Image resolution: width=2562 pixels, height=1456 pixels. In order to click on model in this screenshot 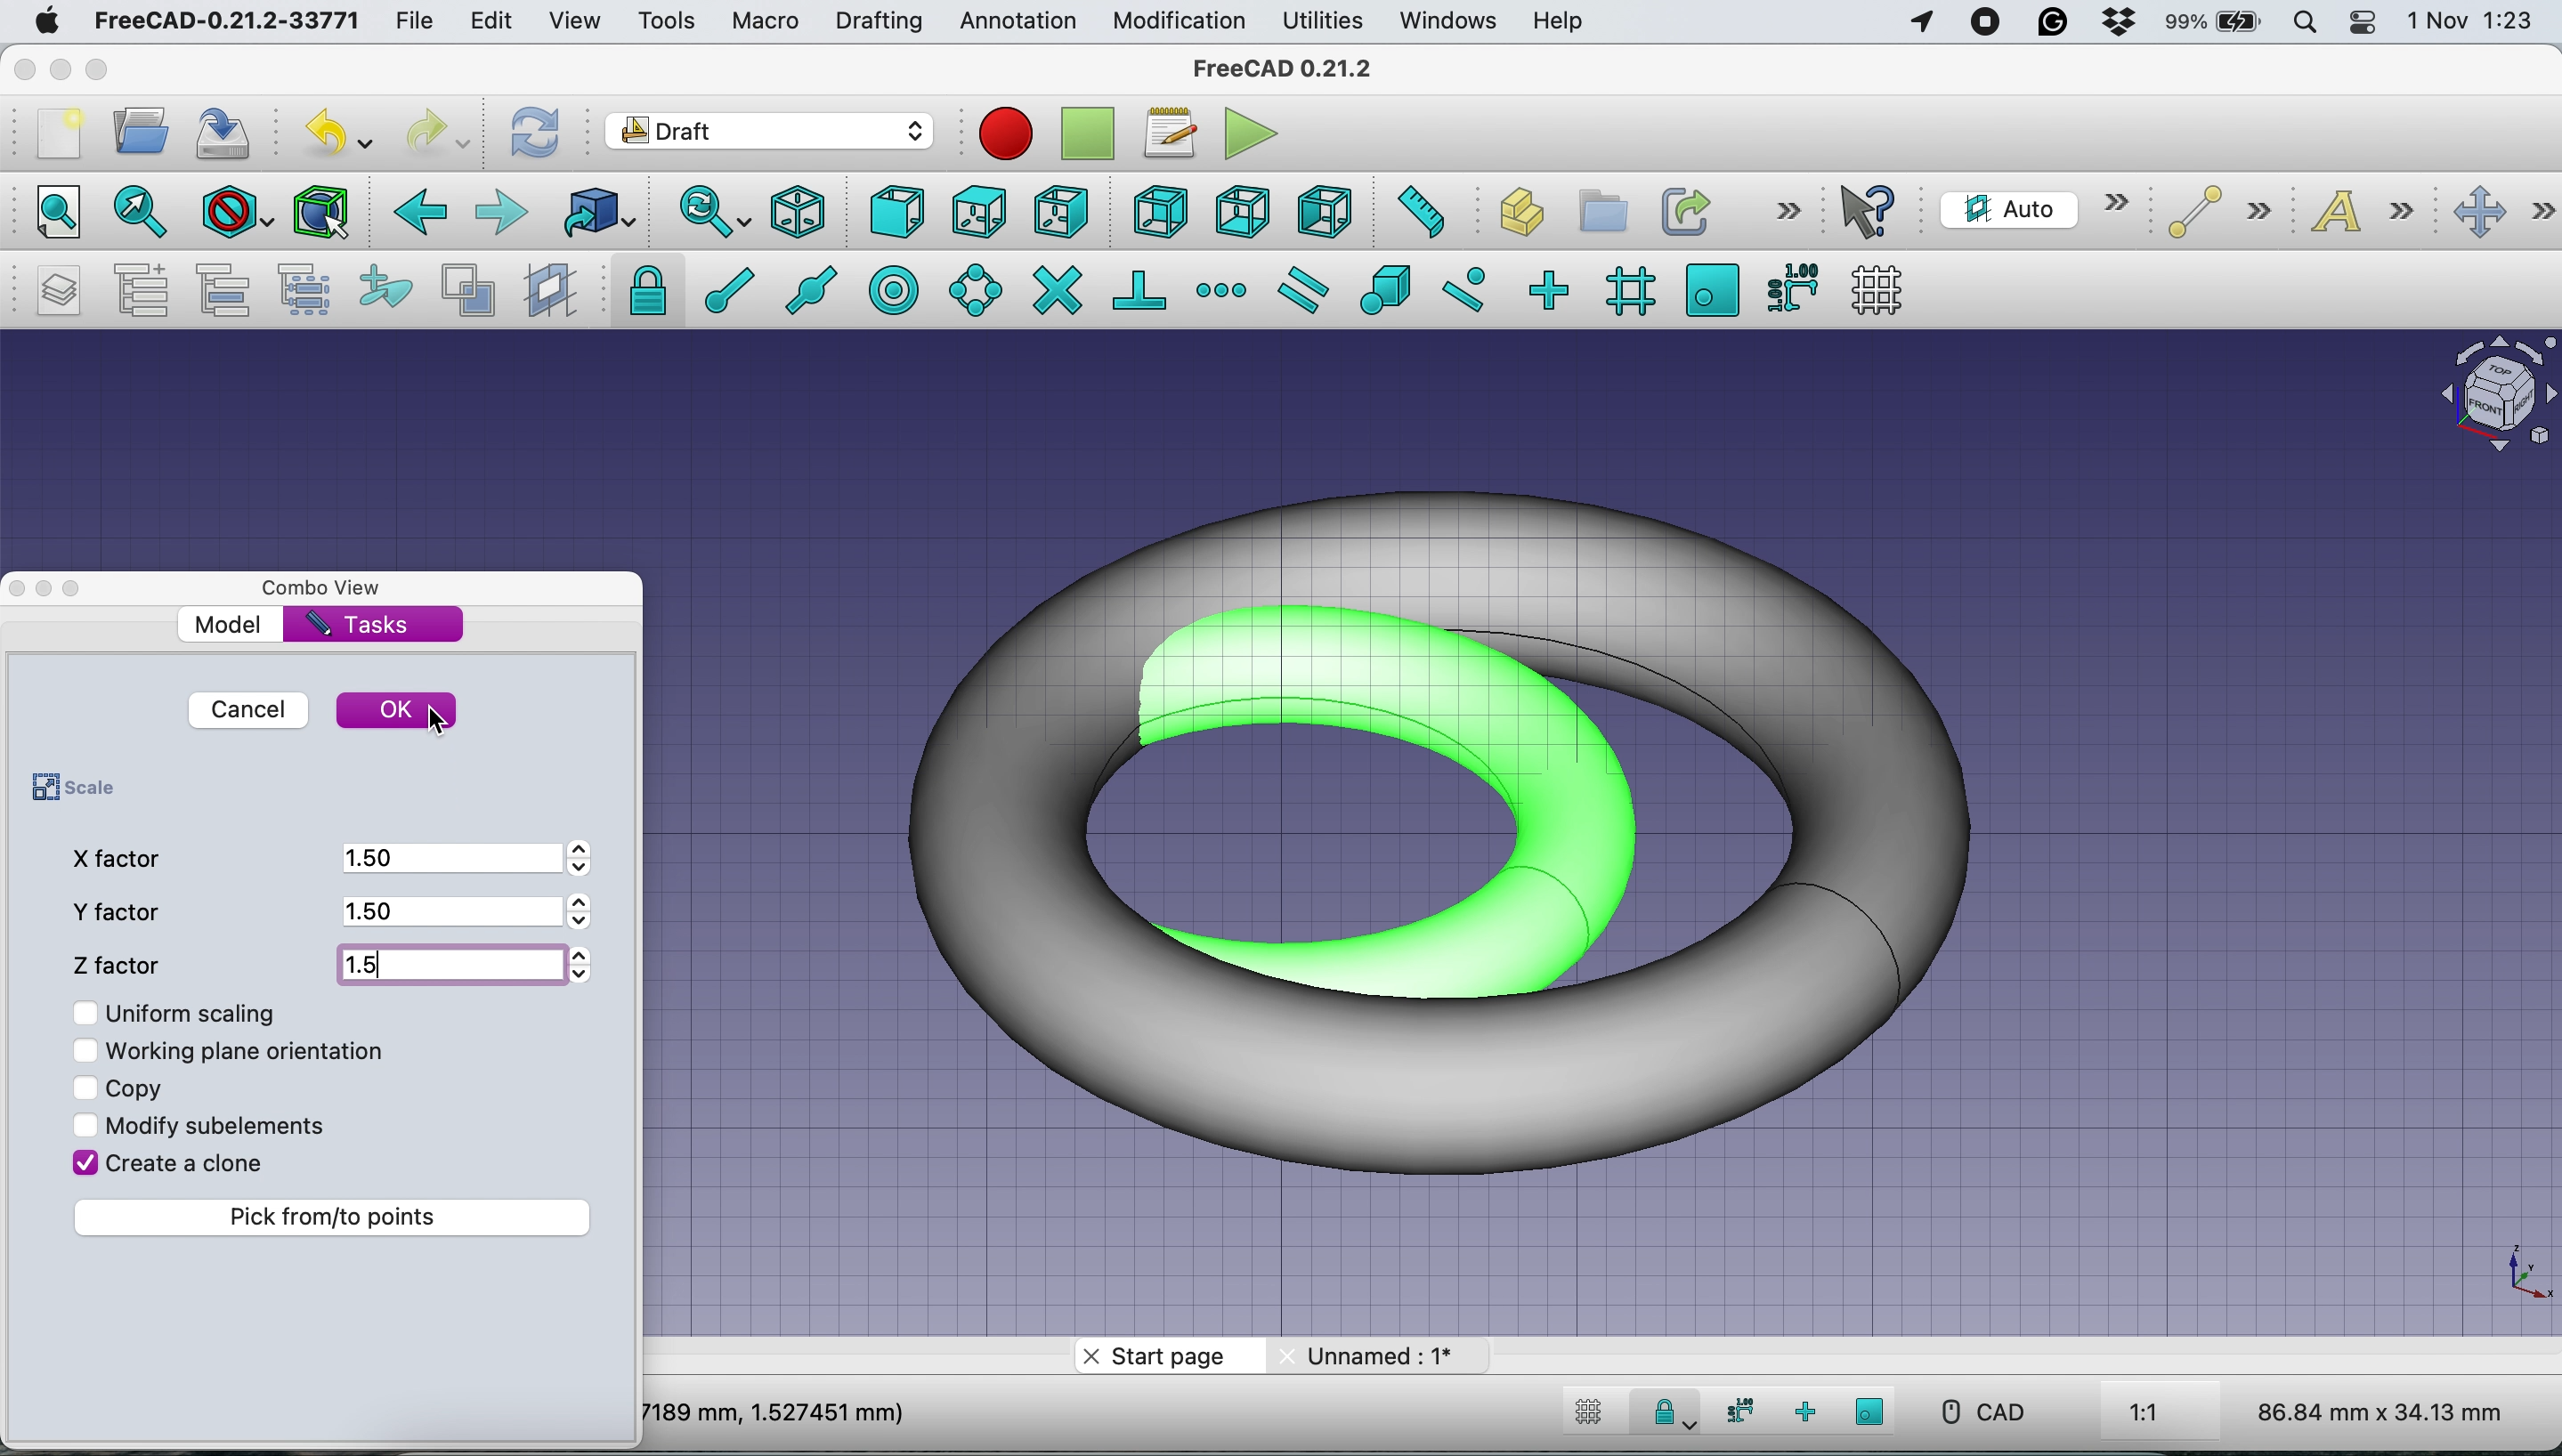, I will do `click(231, 624)`.